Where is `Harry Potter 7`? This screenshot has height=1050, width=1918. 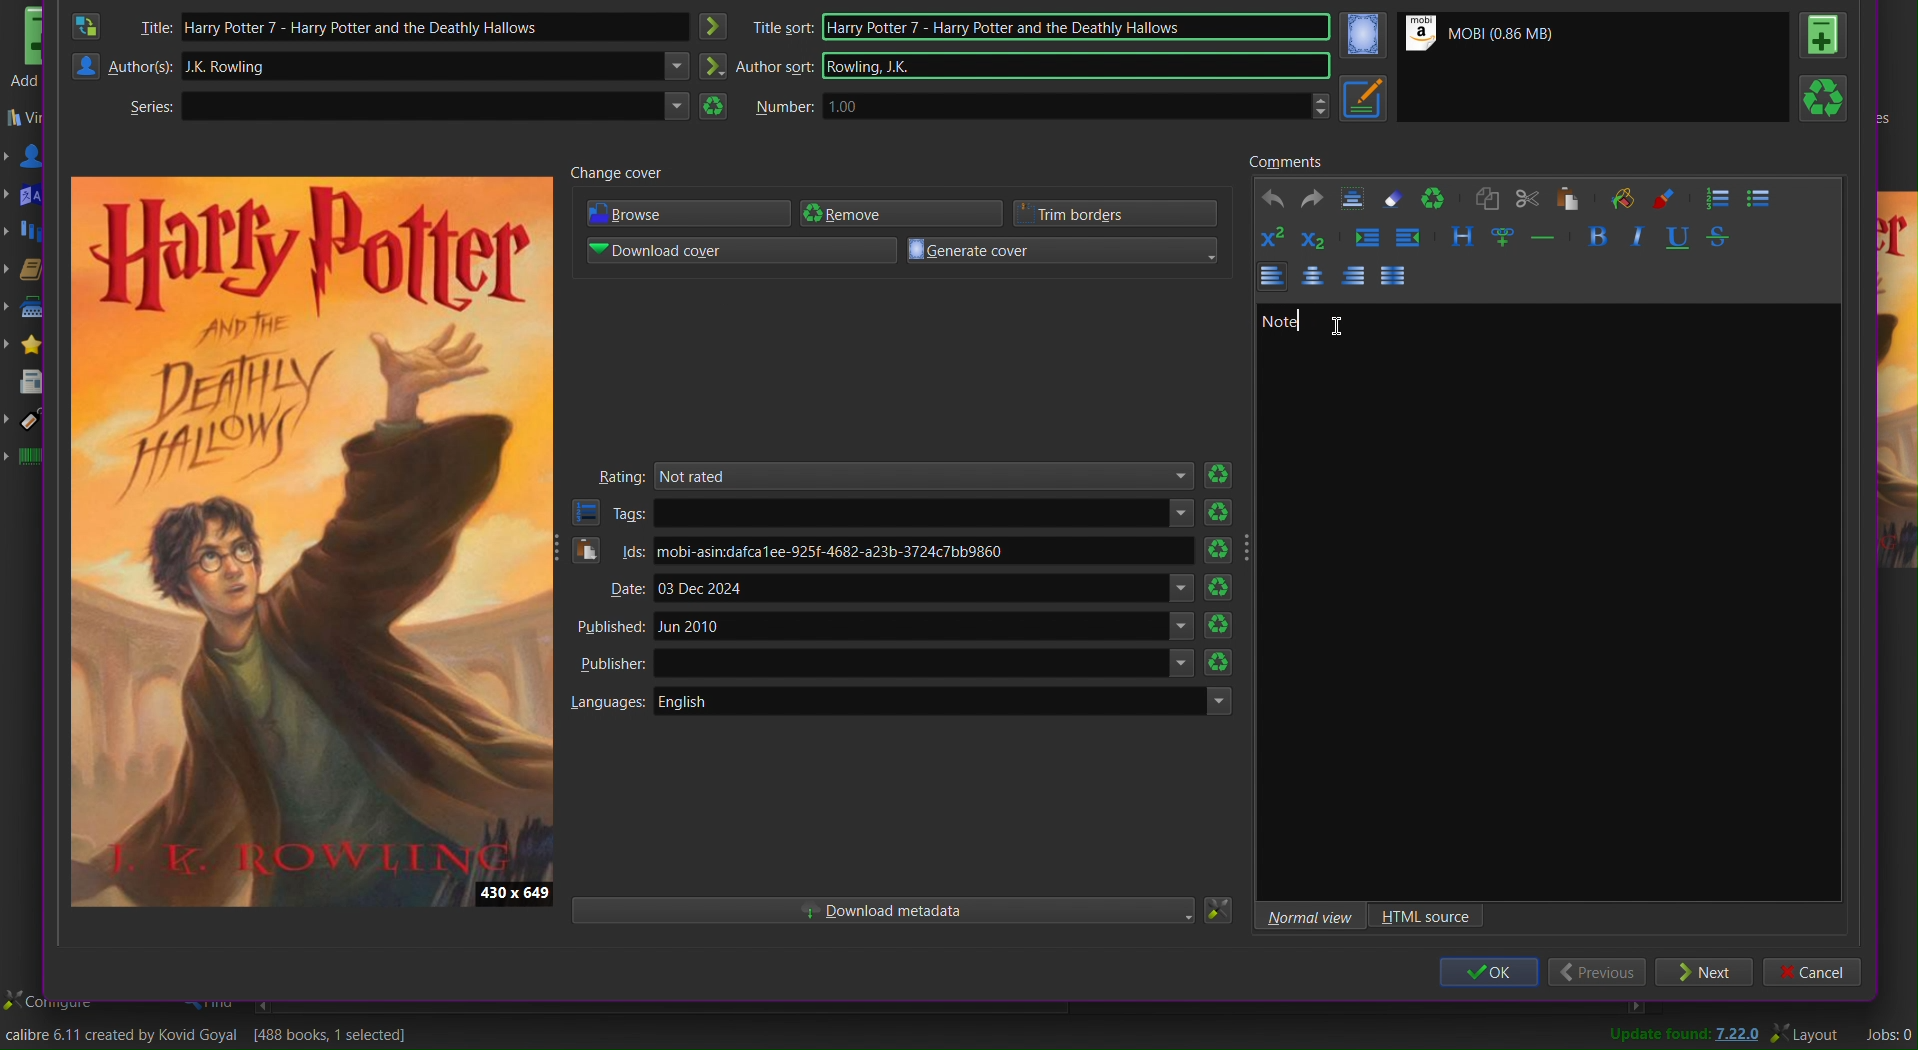
Harry Potter 7 is located at coordinates (1075, 26).